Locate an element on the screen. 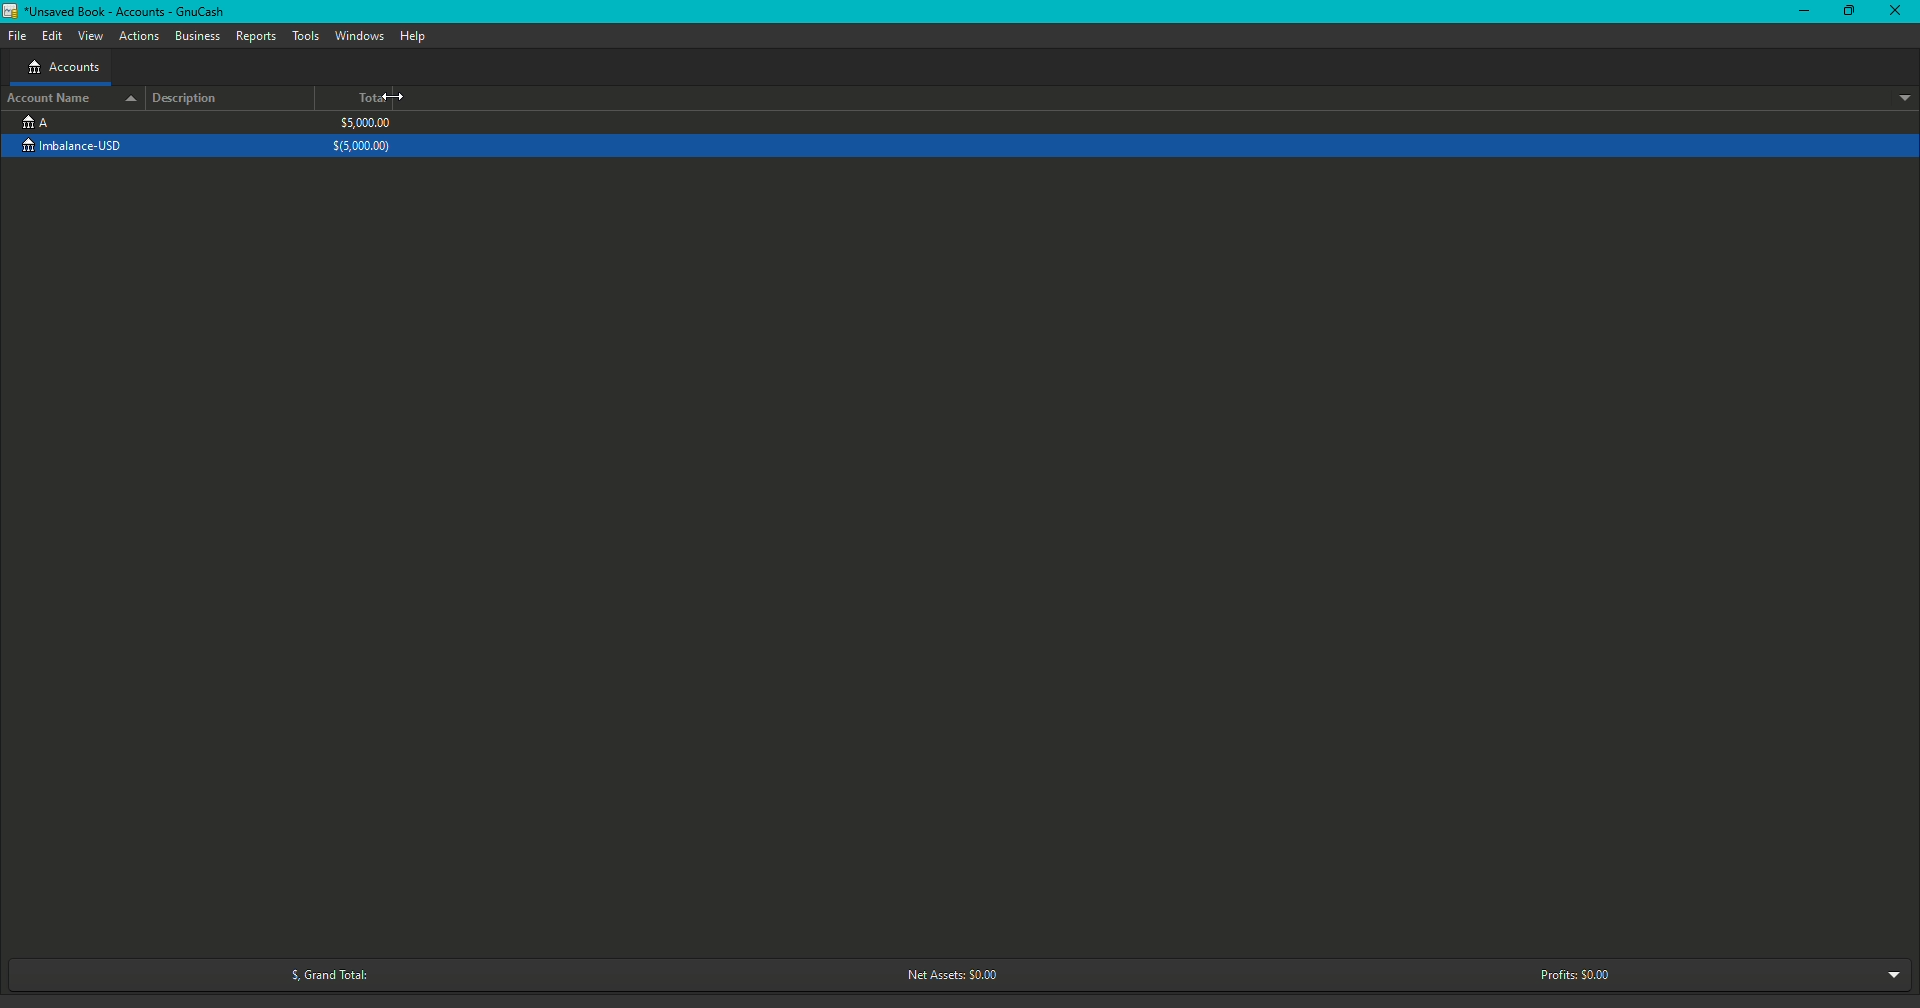 The height and width of the screenshot is (1008, 1920). Accounts is located at coordinates (63, 69).